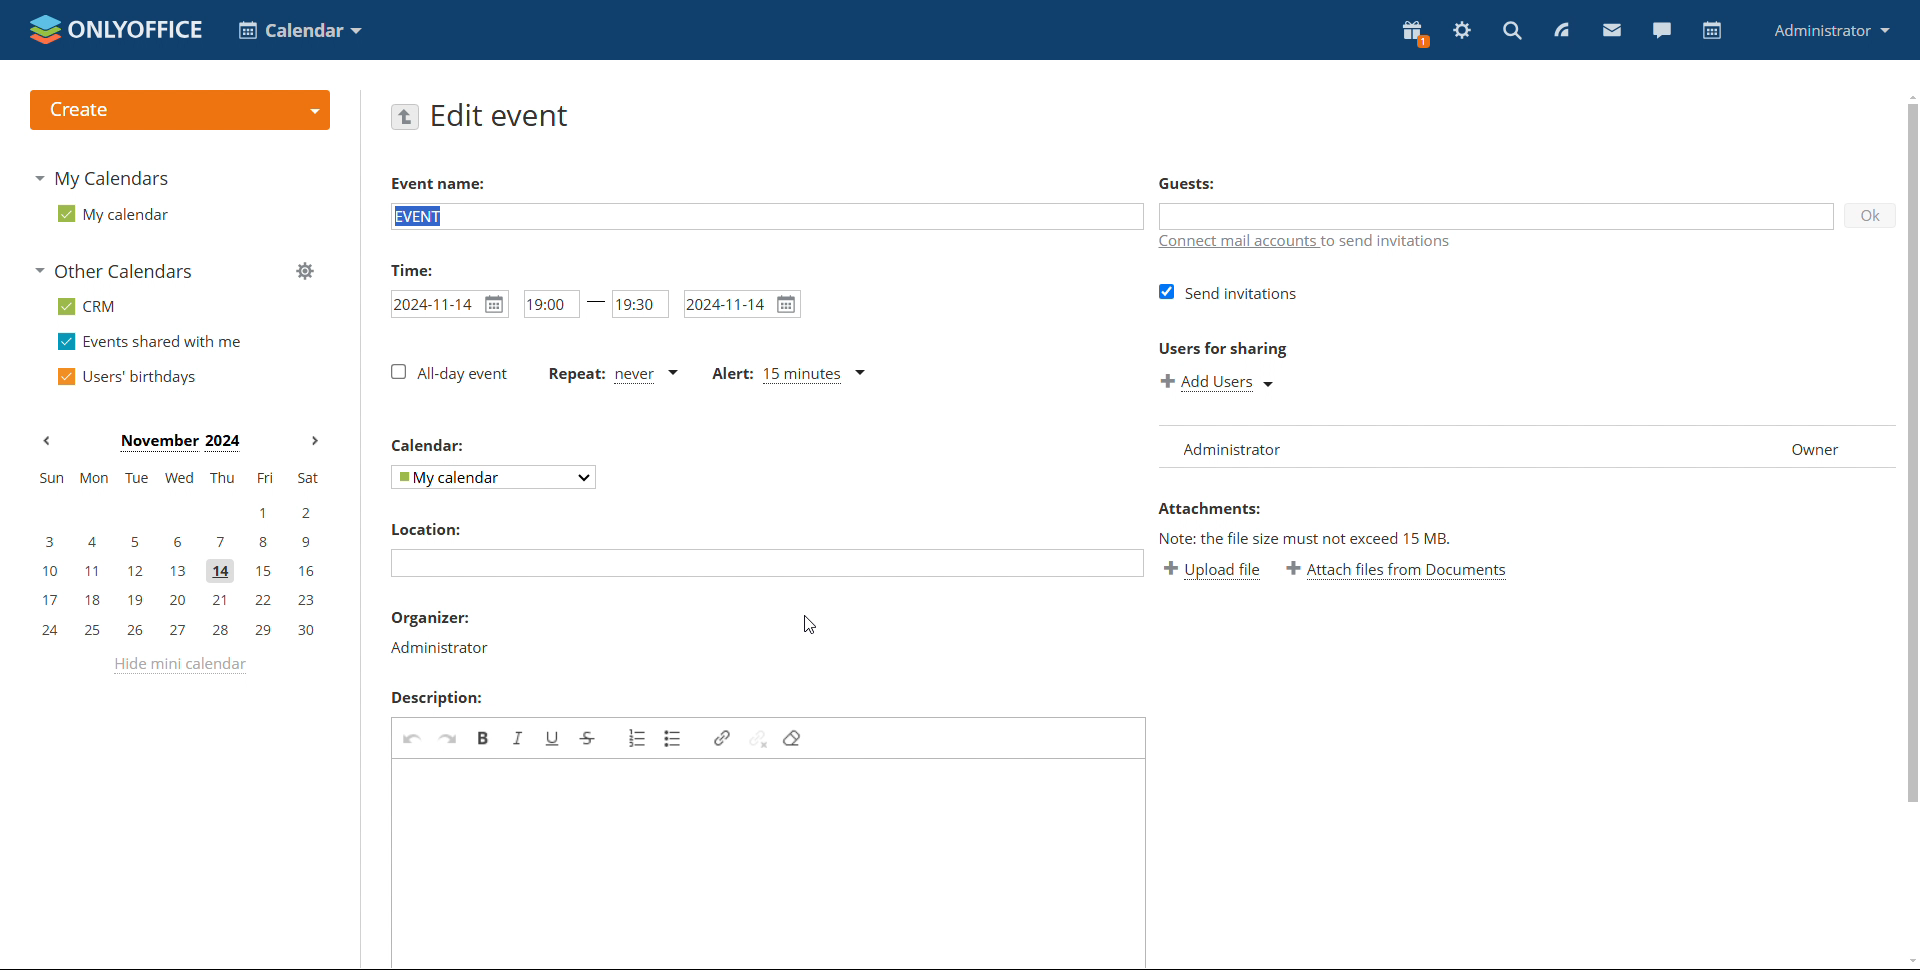 This screenshot has height=970, width=1920. I want to click on insert/remove bulleted list, so click(675, 737).